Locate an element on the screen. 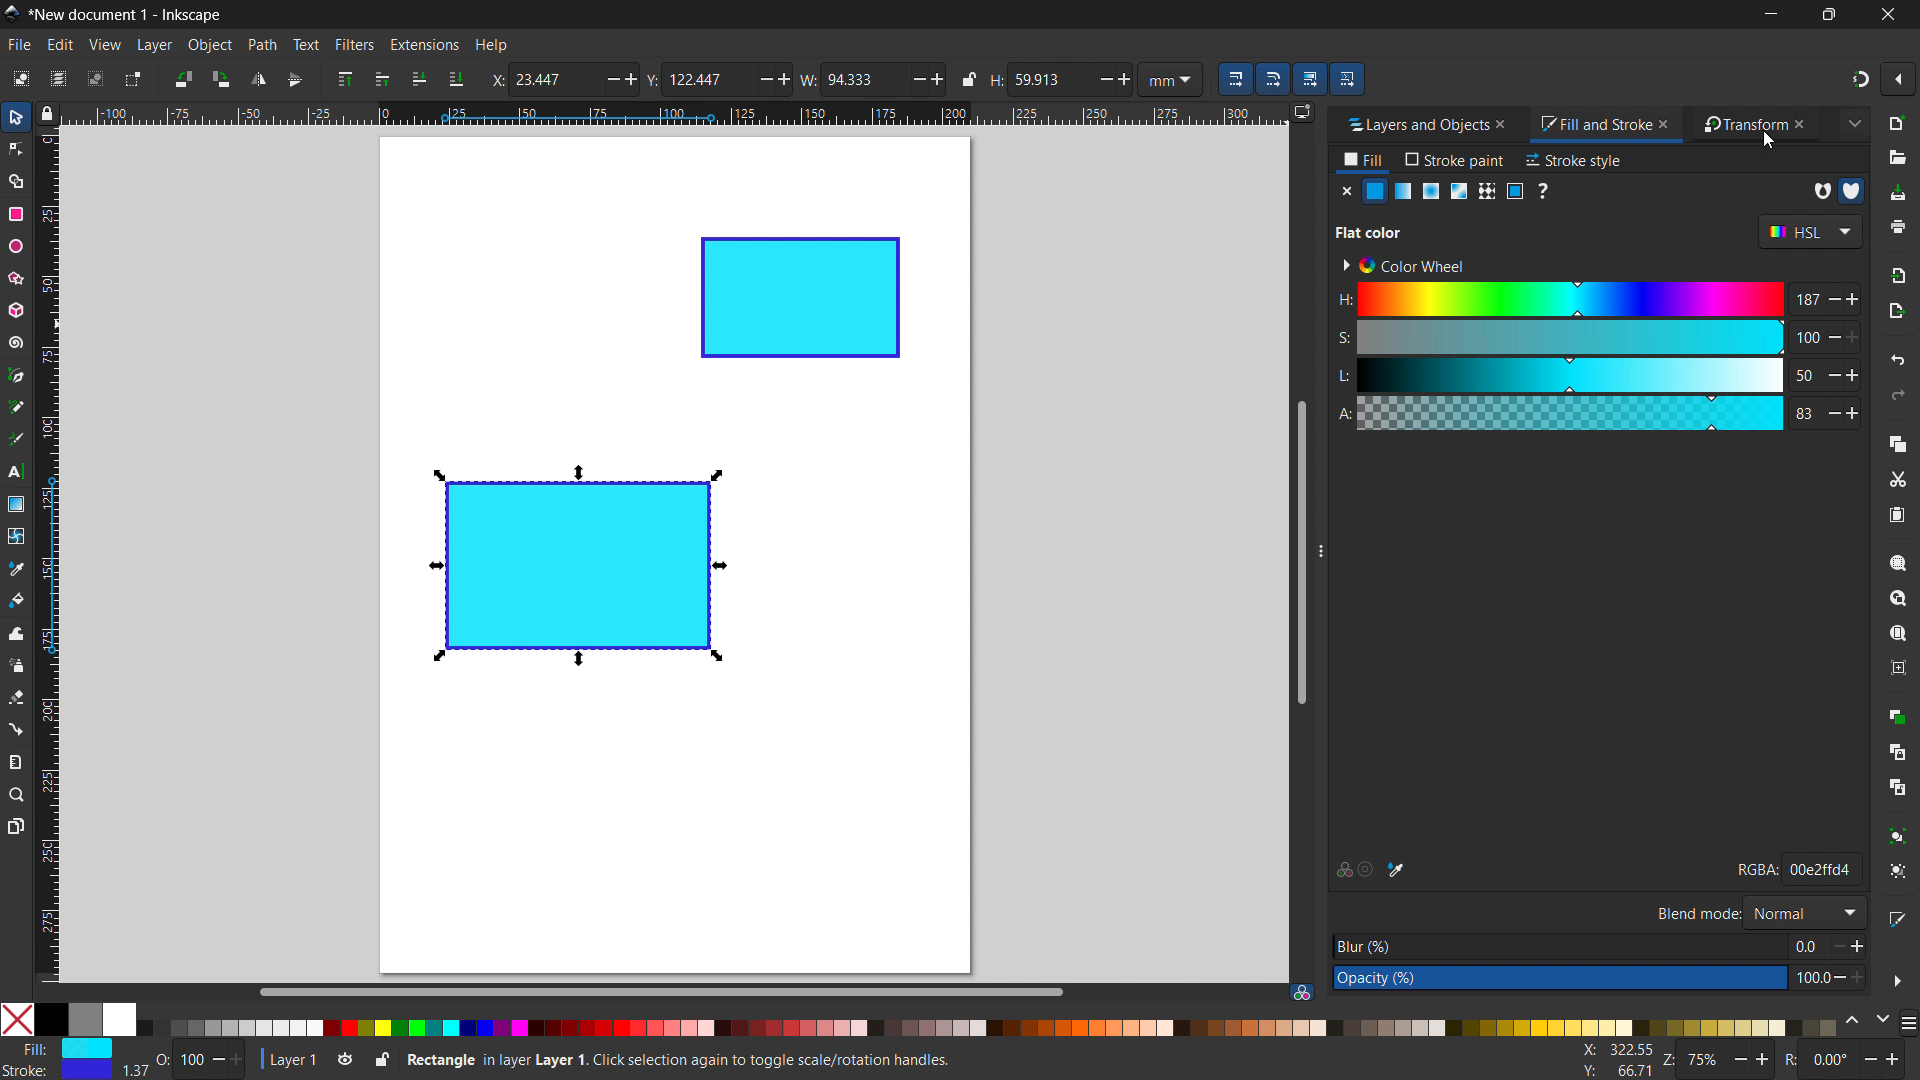 The image size is (1920, 1080). fill color is located at coordinates (1376, 191).